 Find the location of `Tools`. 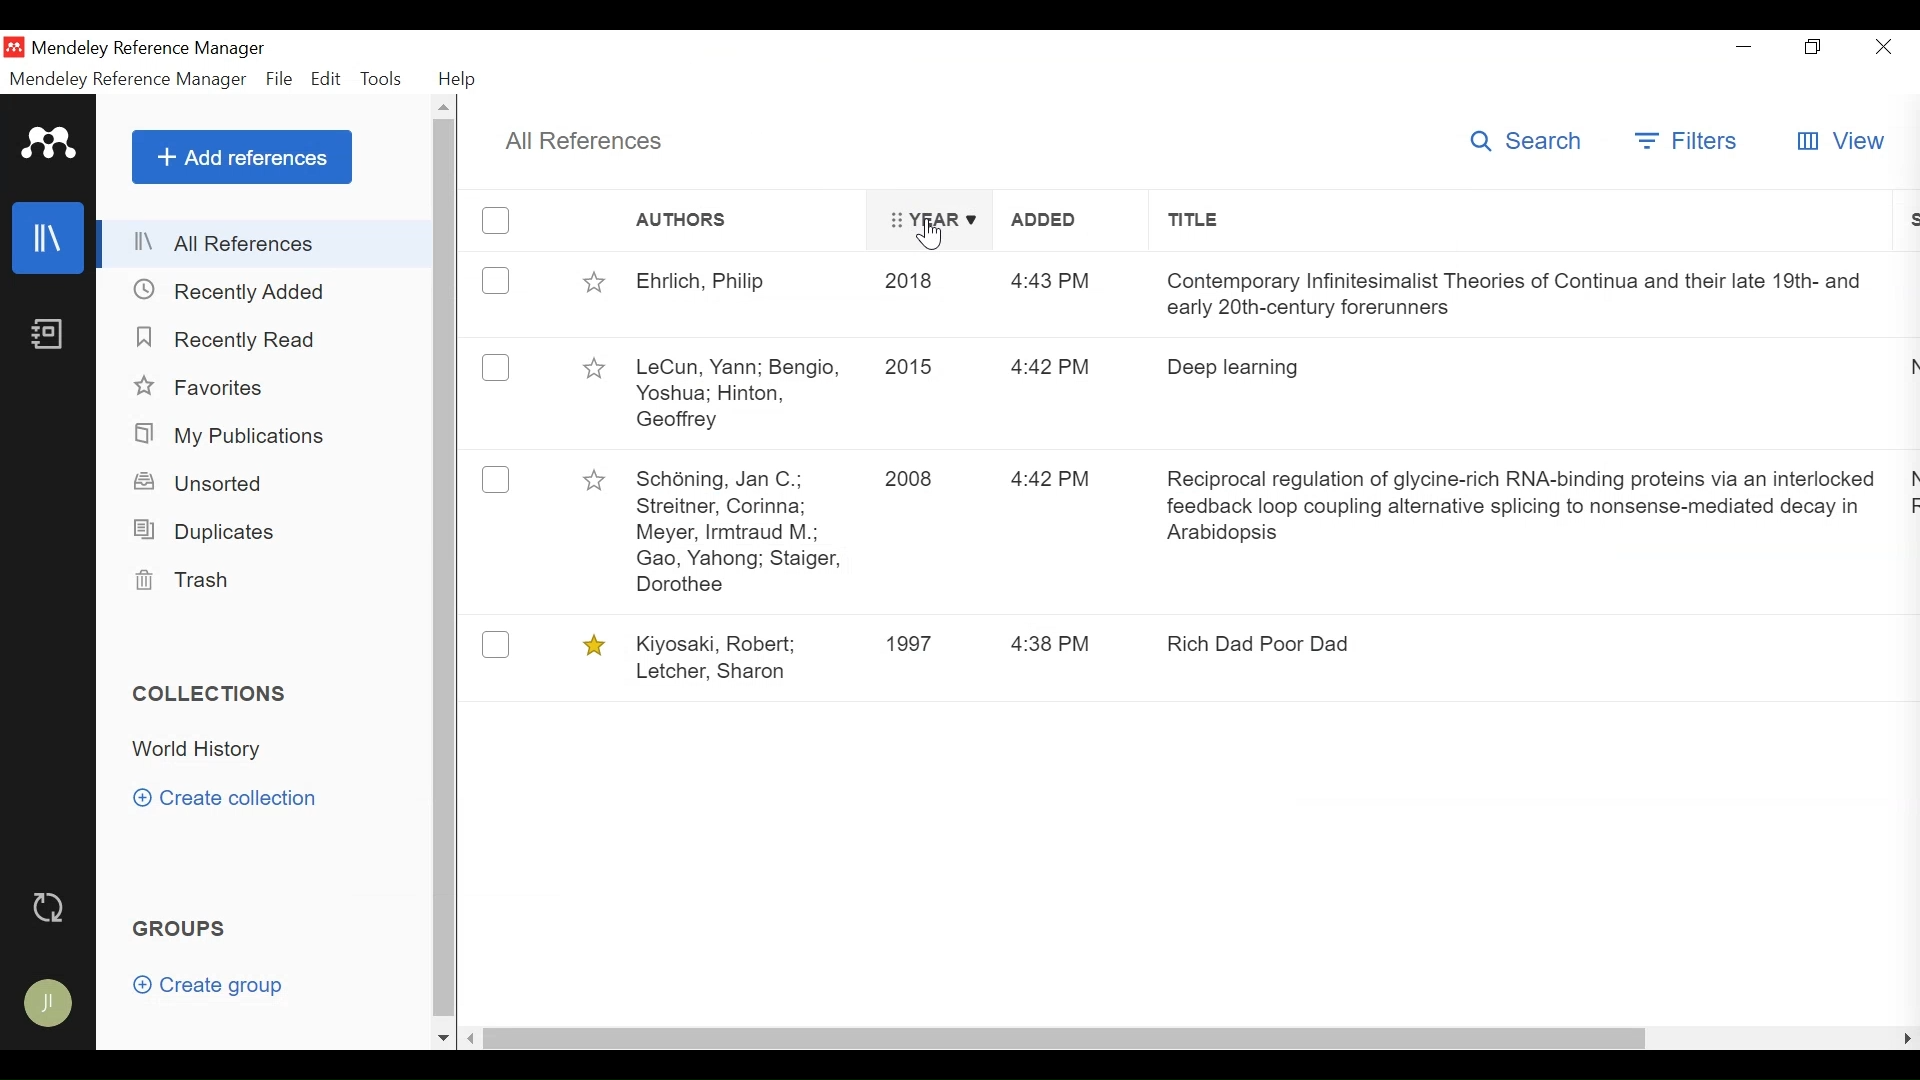

Tools is located at coordinates (380, 79).